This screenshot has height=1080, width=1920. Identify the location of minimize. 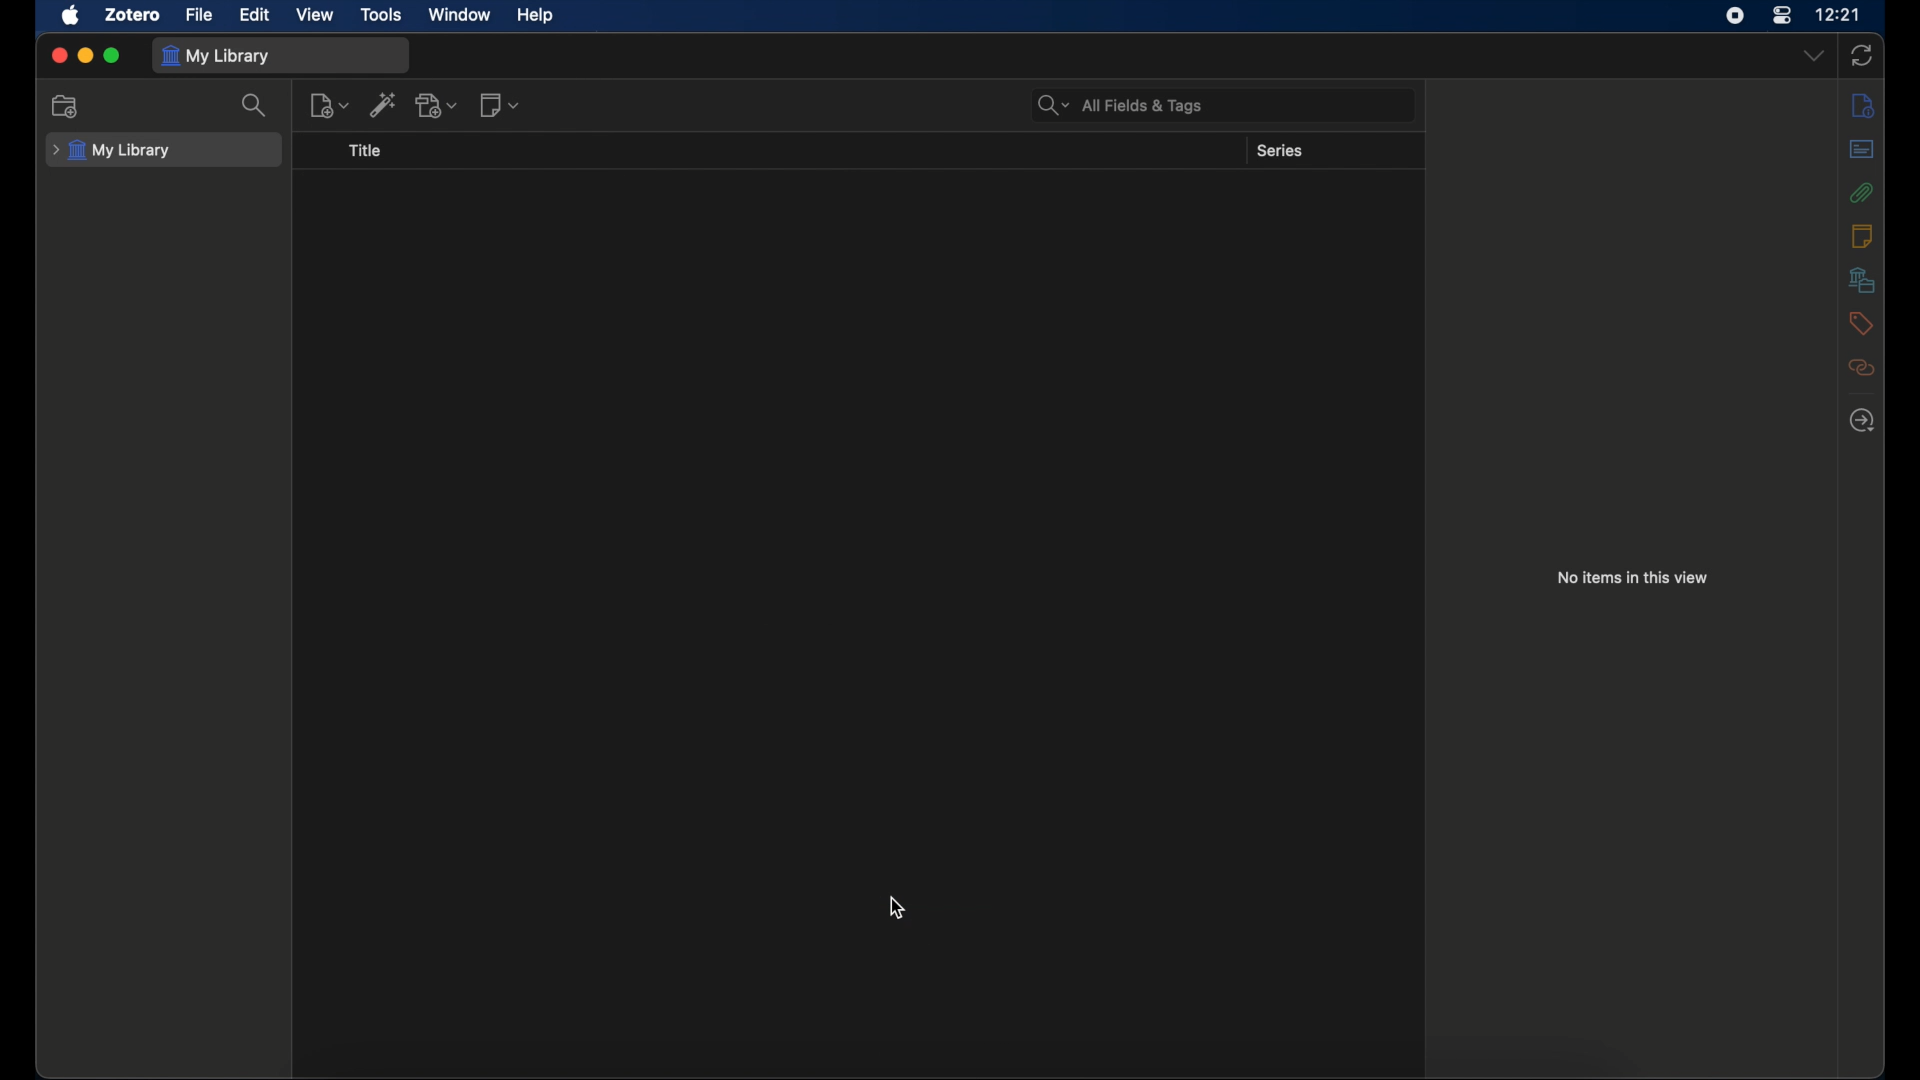
(86, 56).